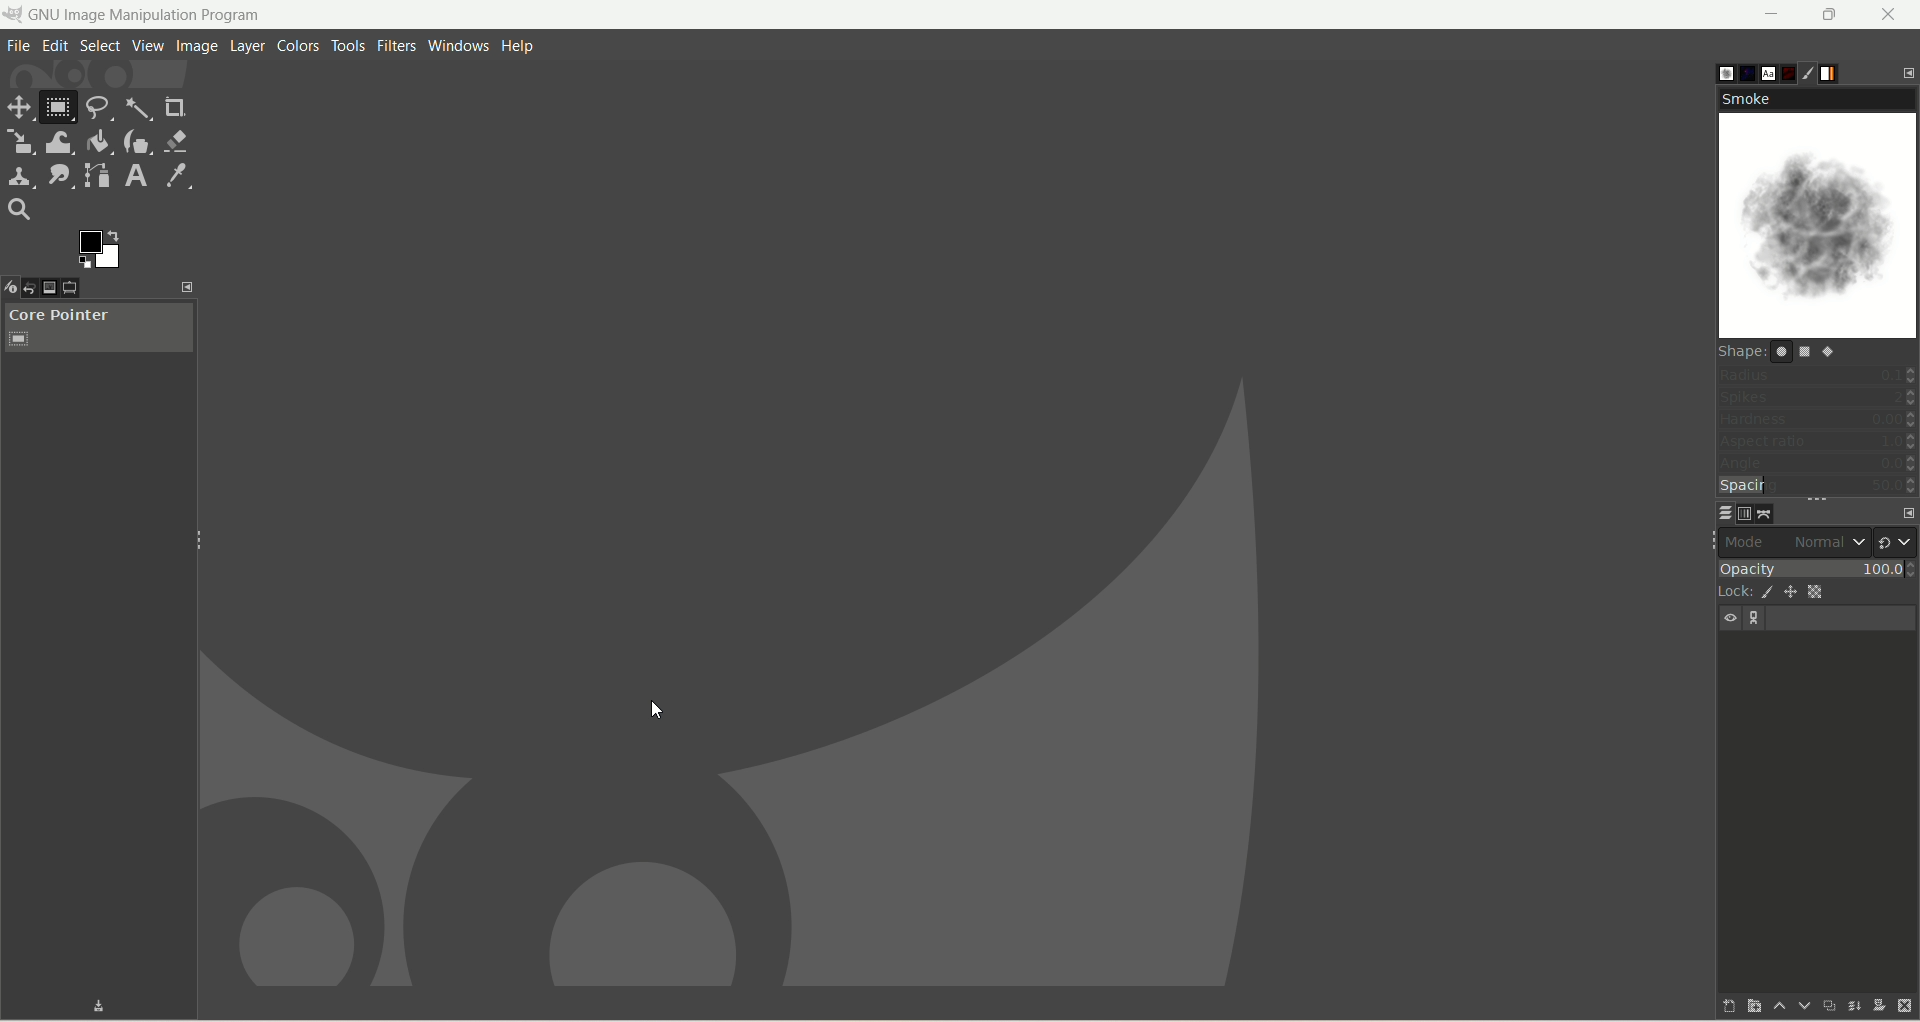 The height and width of the screenshot is (1022, 1920). Describe the element at coordinates (1877, 1006) in the screenshot. I see `add a mask` at that location.